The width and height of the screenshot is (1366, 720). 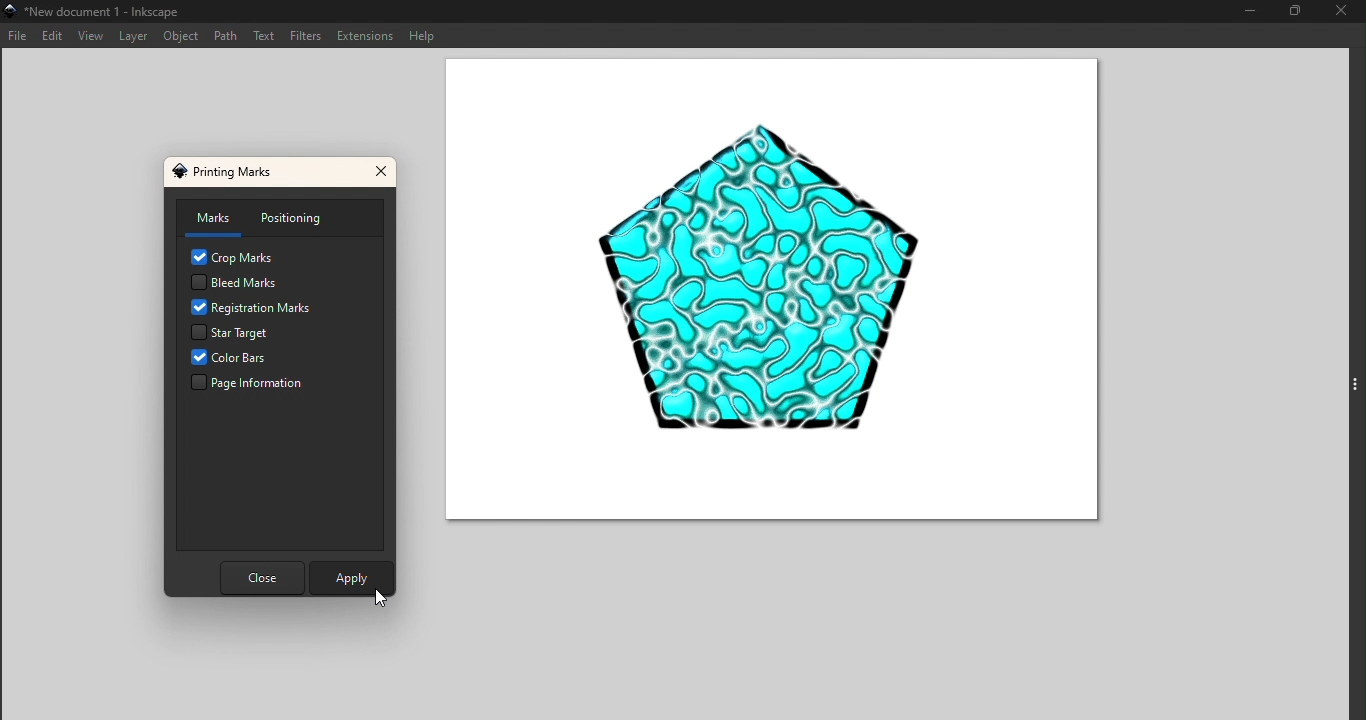 What do you see at coordinates (226, 37) in the screenshot?
I see `Path` at bounding box center [226, 37].